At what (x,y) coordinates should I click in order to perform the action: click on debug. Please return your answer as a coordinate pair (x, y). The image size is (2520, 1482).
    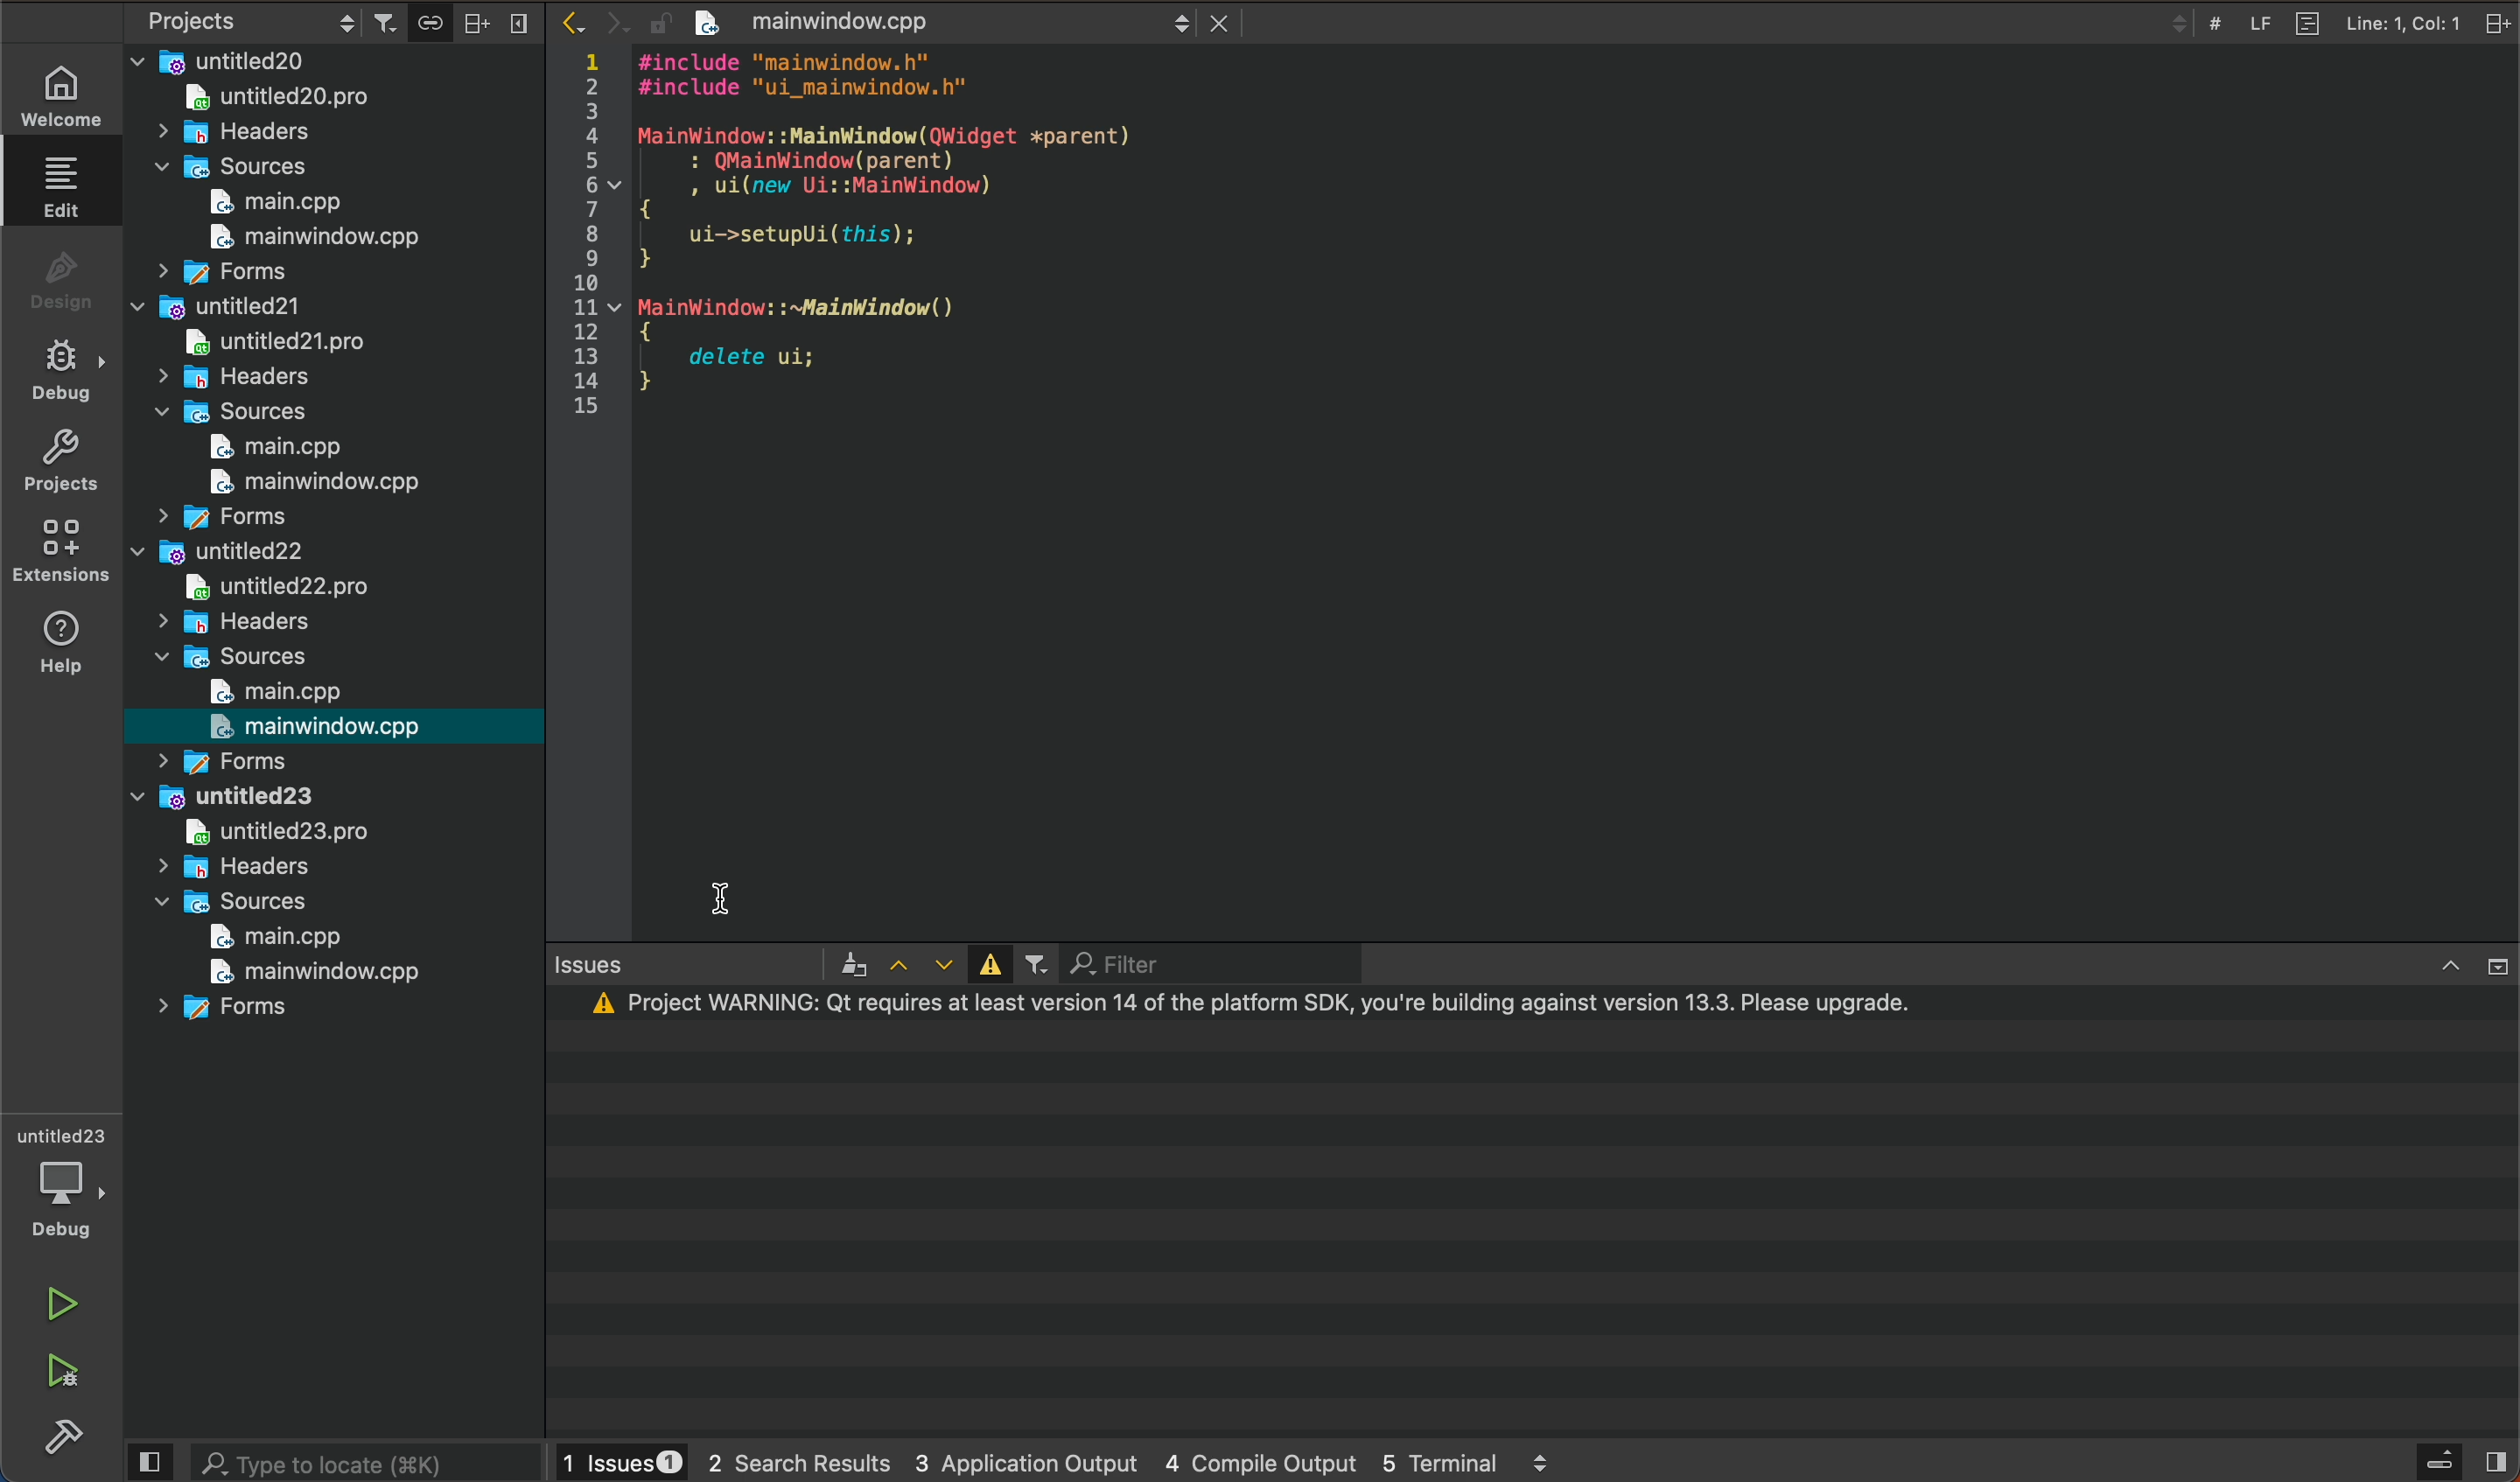
    Looking at the image, I should click on (62, 376).